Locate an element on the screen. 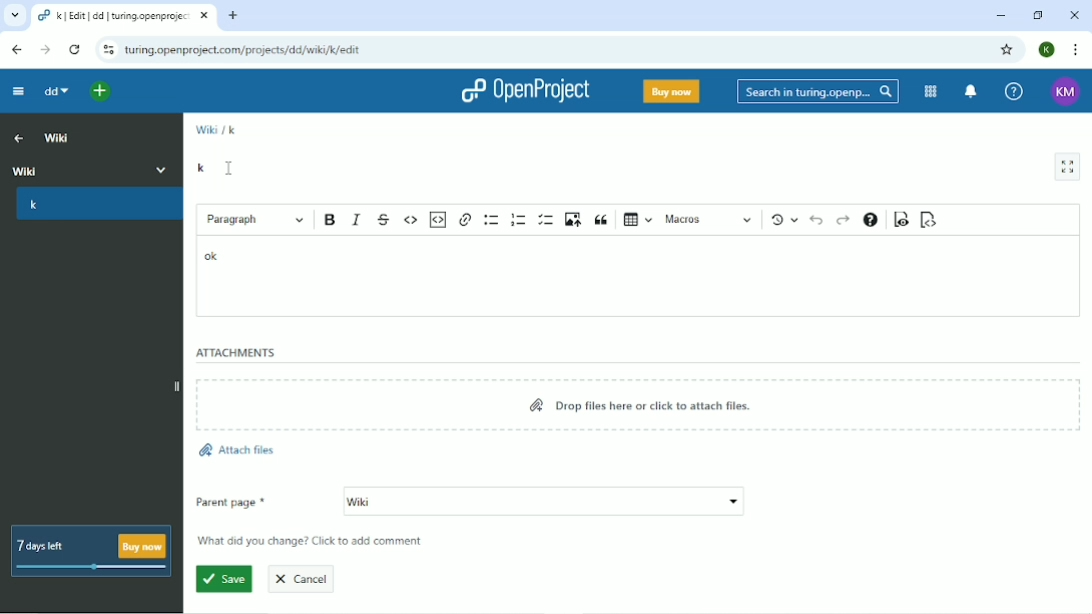 Image resolution: width=1092 pixels, height=614 pixels. Attach files is located at coordinates (238, 448).